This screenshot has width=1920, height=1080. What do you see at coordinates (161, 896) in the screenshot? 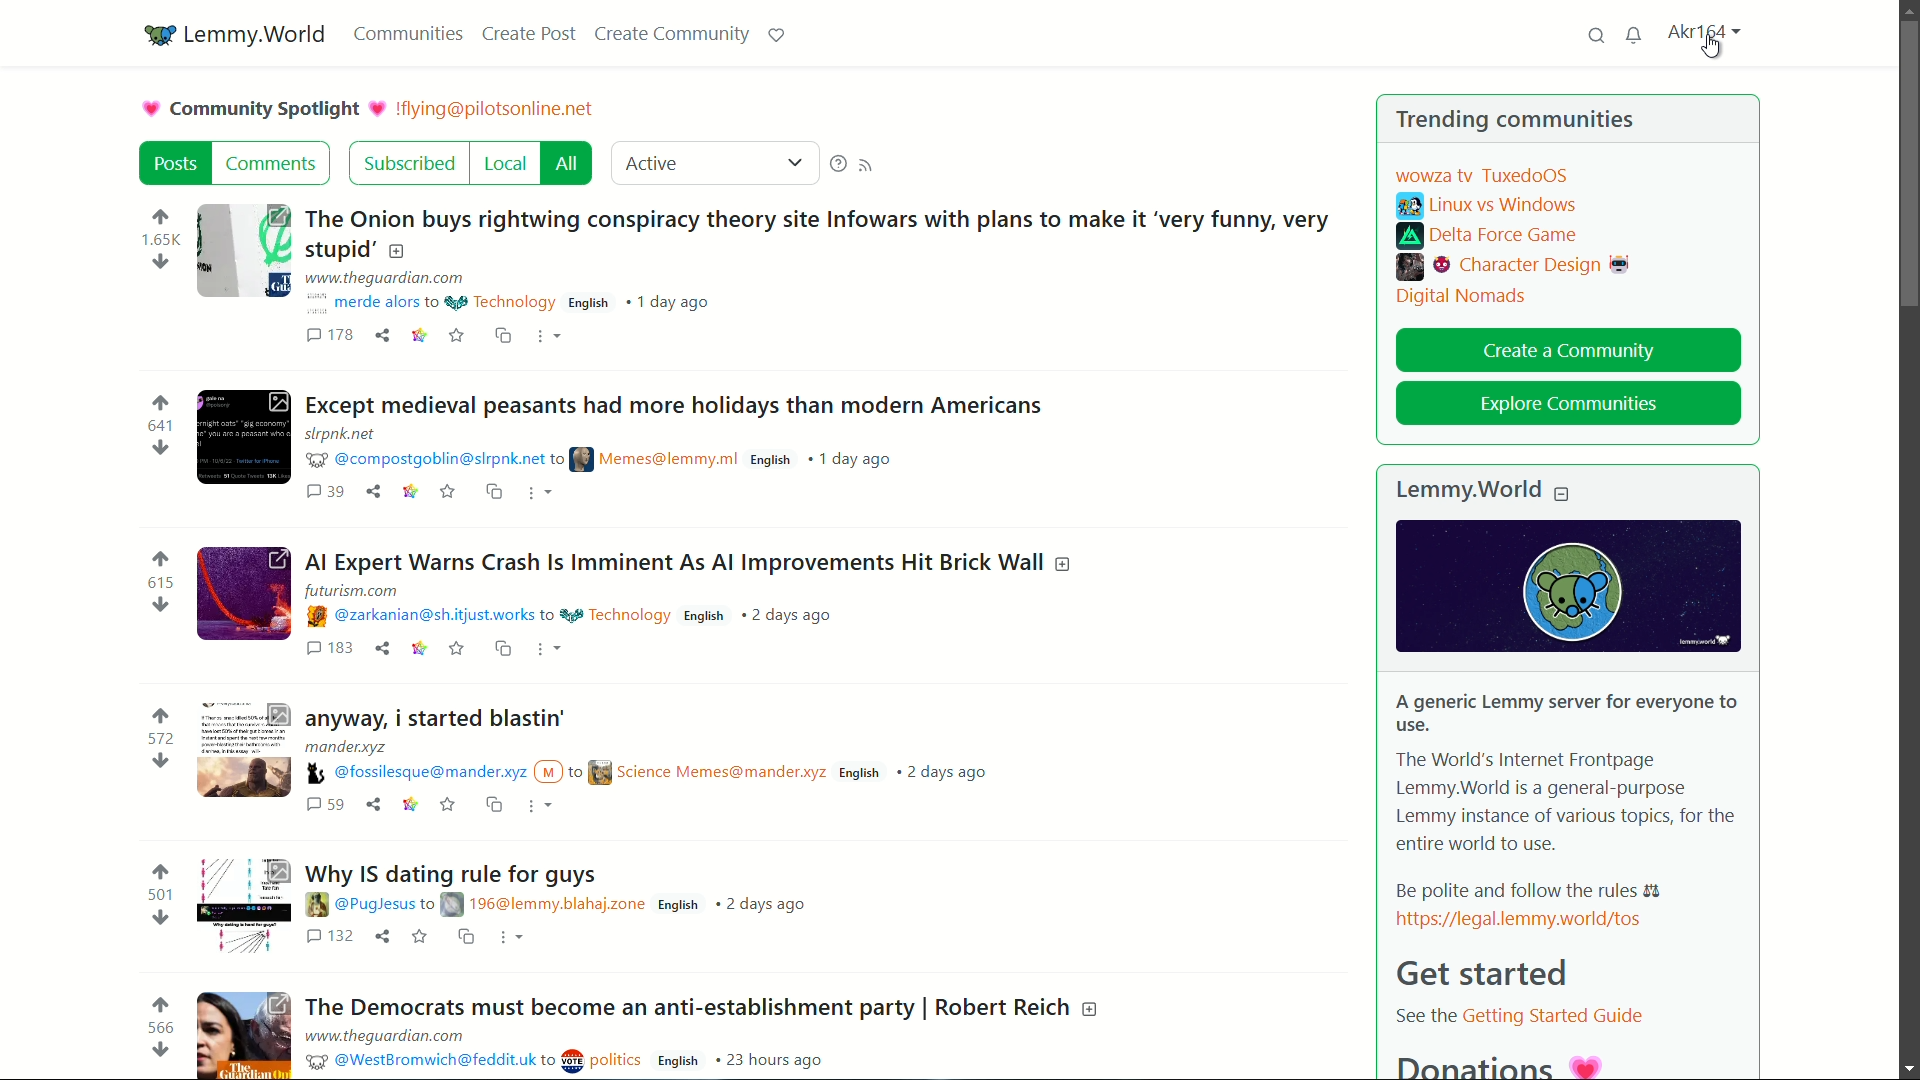
I see `number of votes` at bounding box center [161, 896].